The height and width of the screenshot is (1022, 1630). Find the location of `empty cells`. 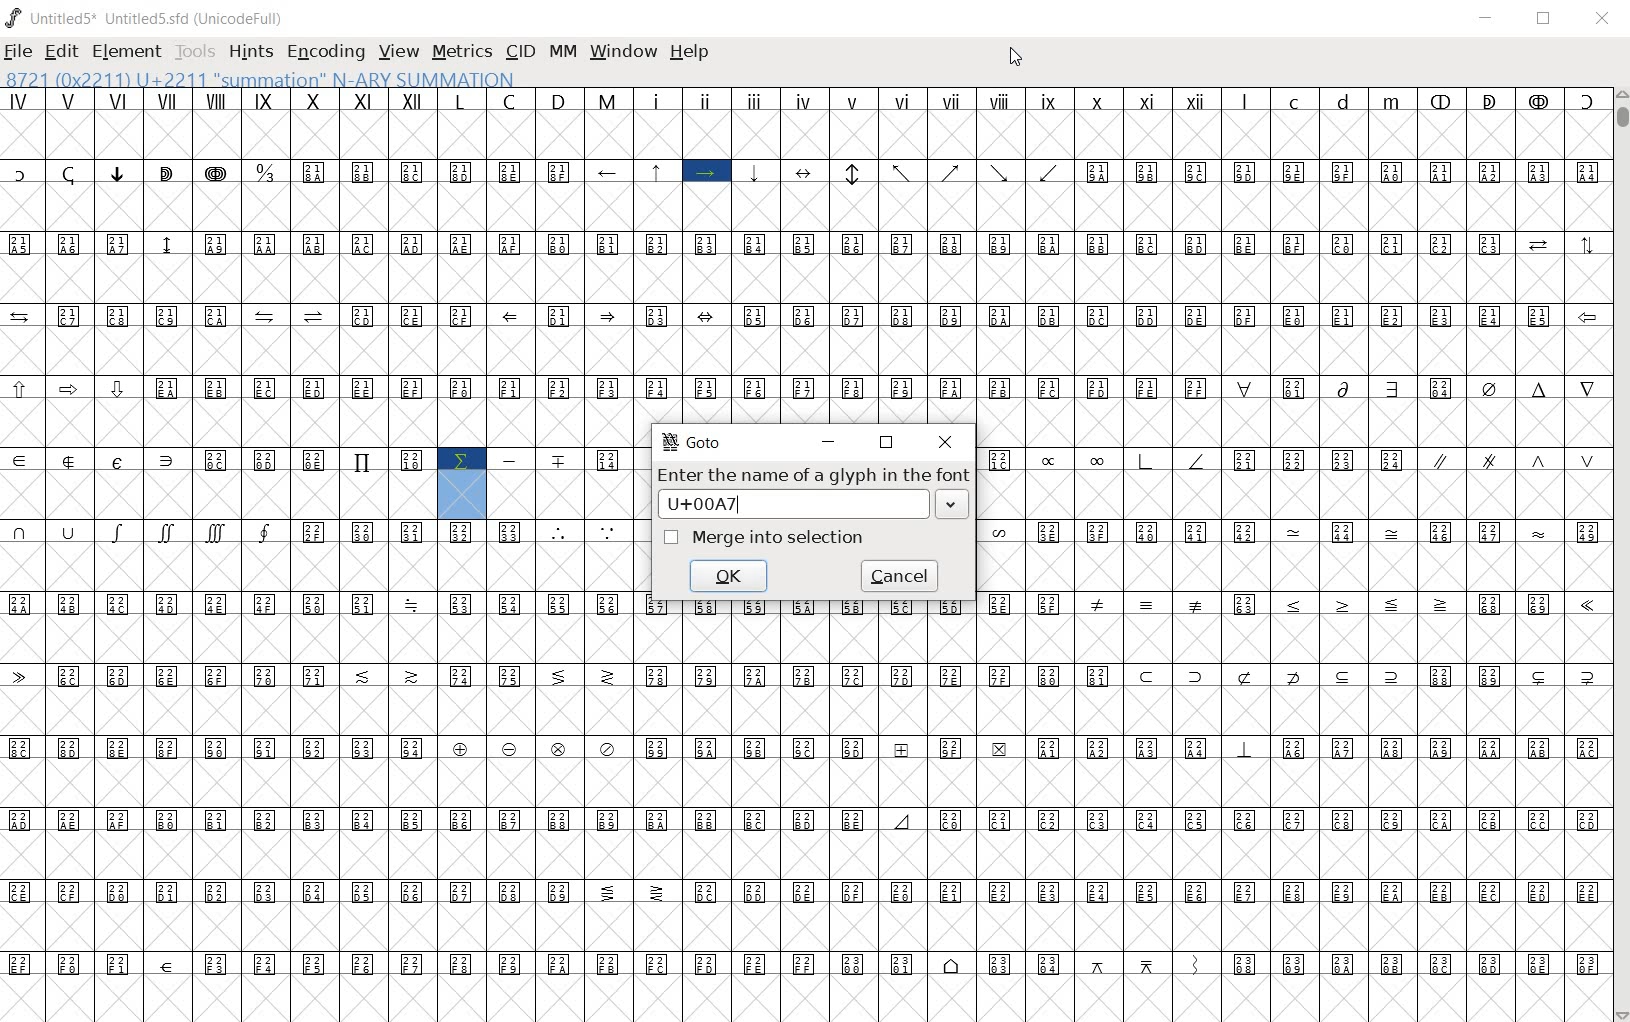

empty cells is located at coordinates (806, 999).